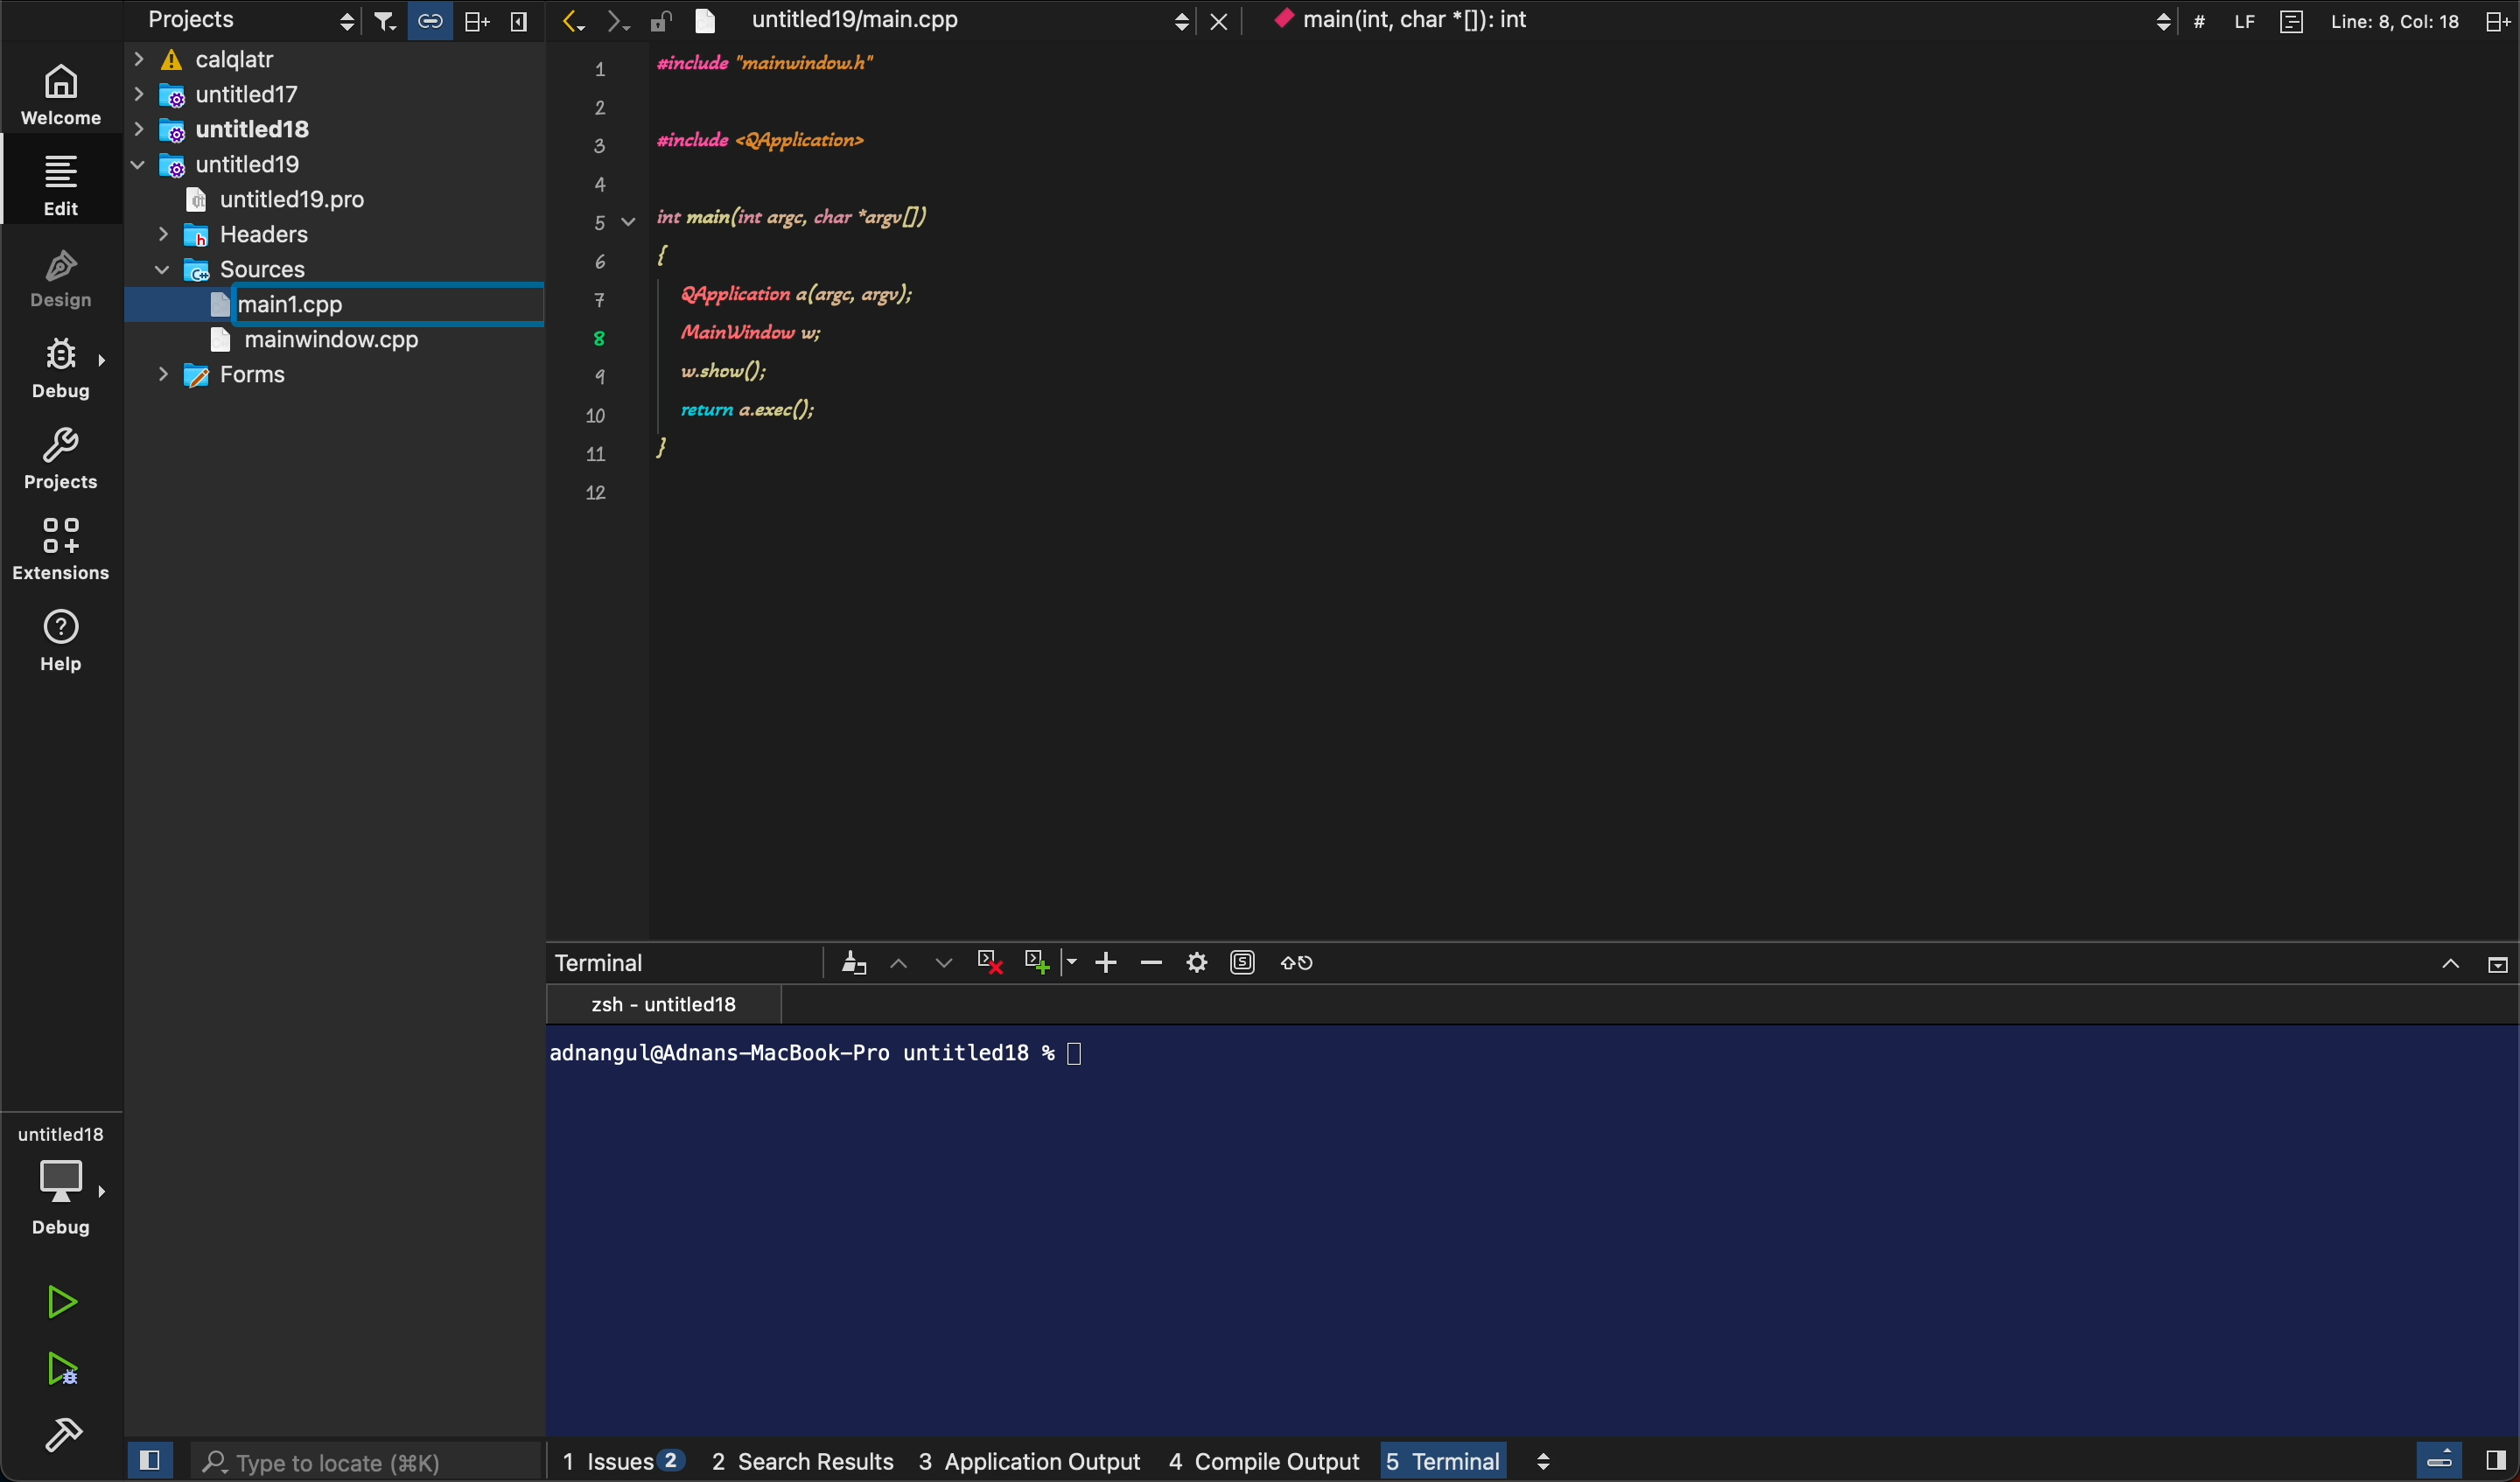 The height and width of the screenshot is (1482, 2520). I want to click on close slide Bar, so click(2462, 1459).